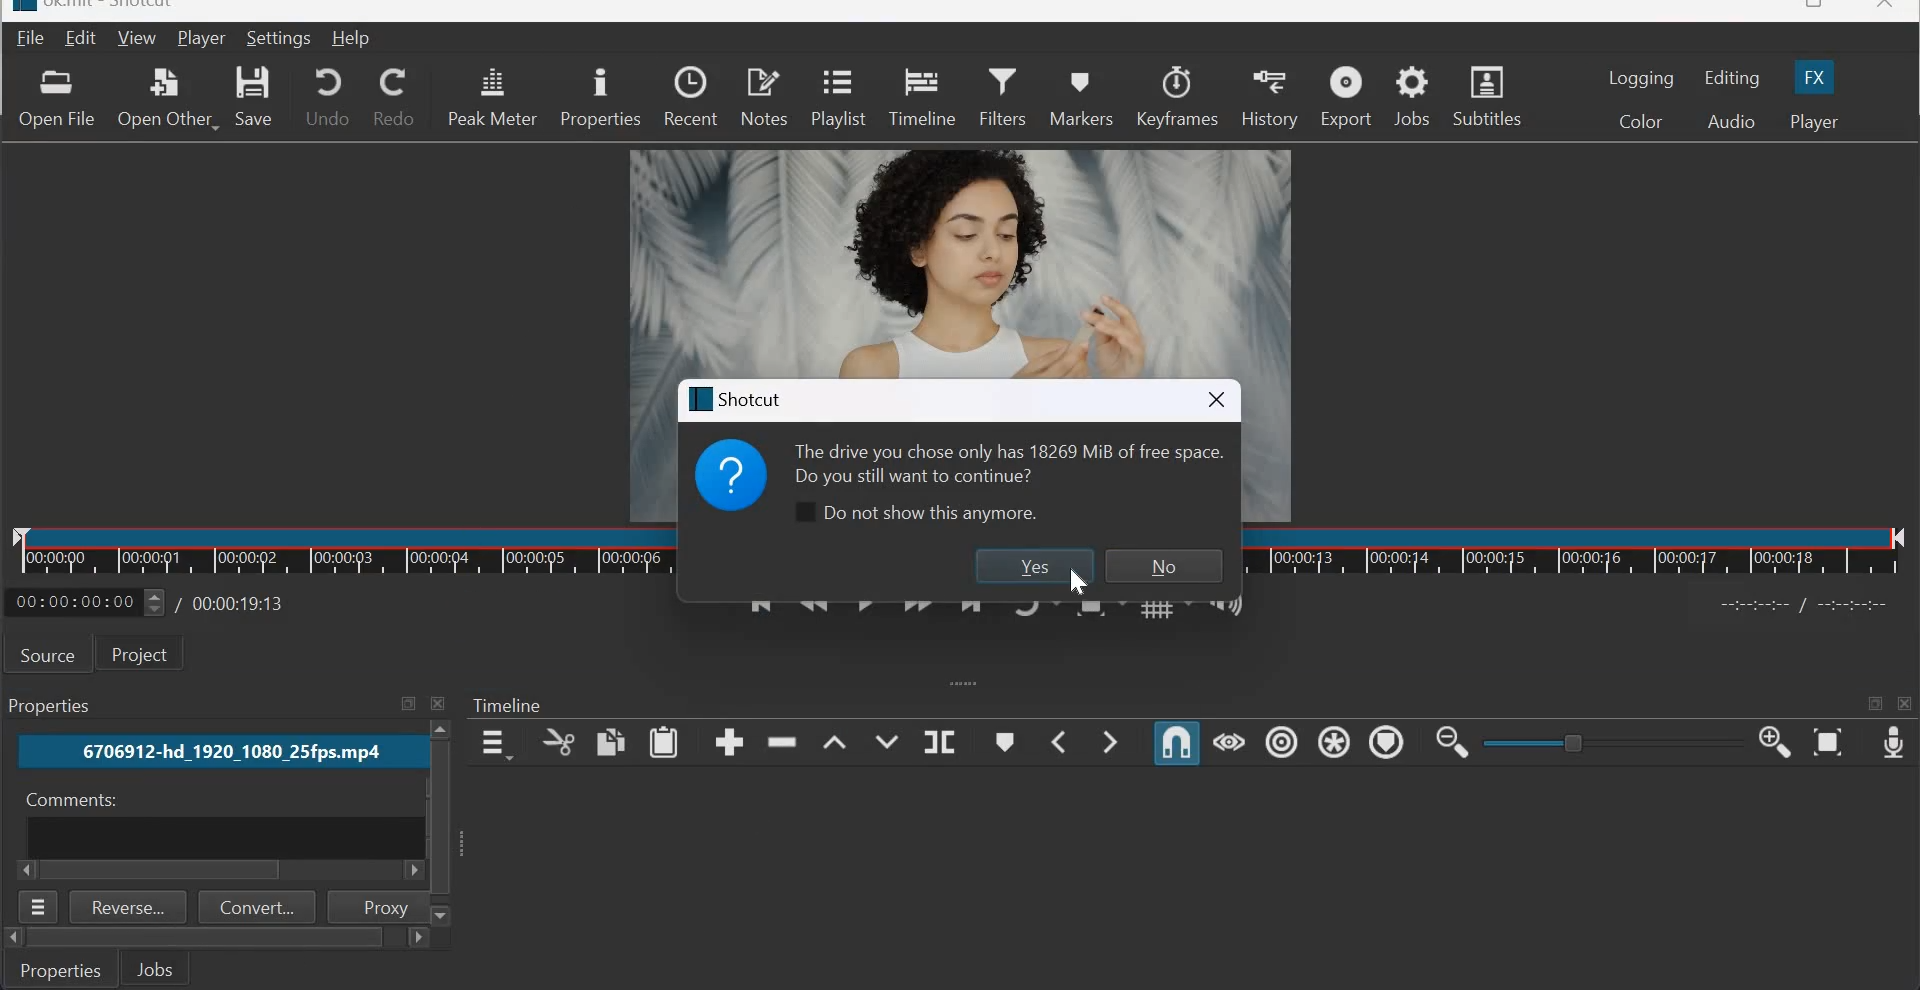 The height and width of the screenshot is (990, 1920). What do you see at coordinates (1176, 744) in the screenshot?
I see `Snap` at bounding box center [1176, 744].